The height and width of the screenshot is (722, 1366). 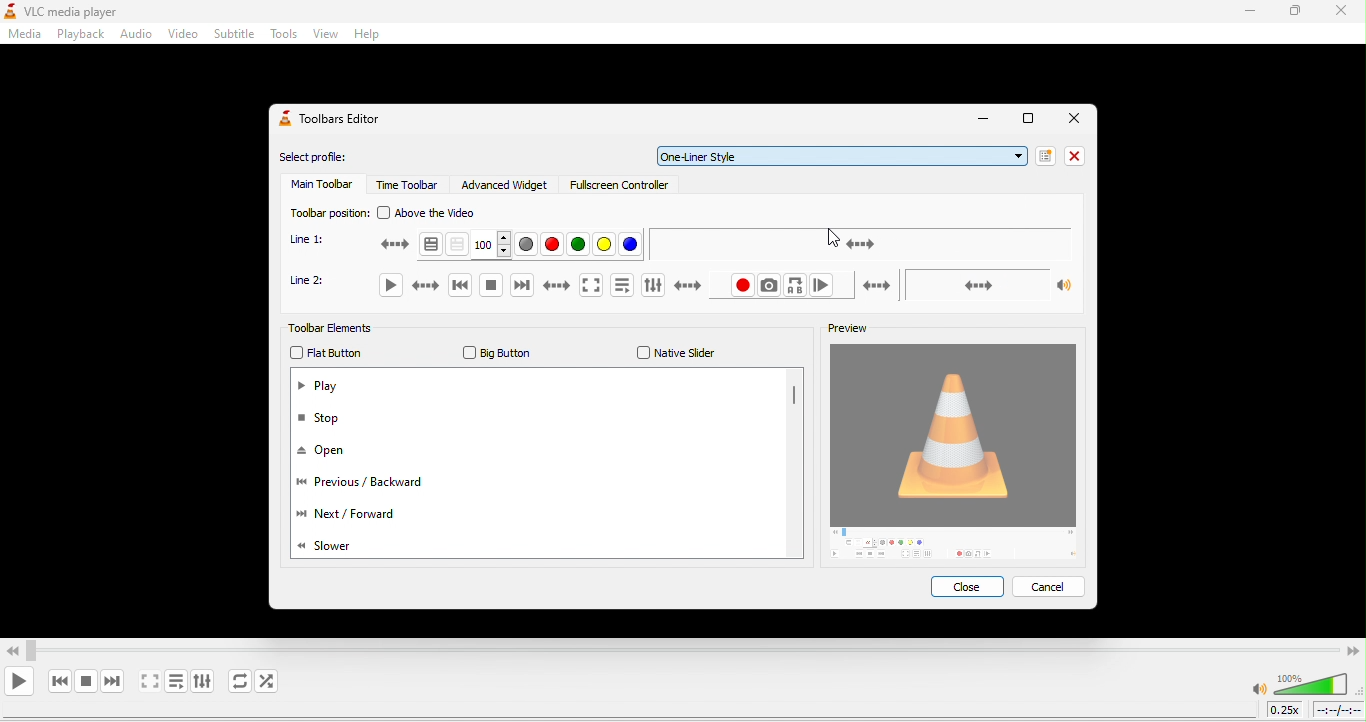 What do you see at coordinates (1025, 118) in the screenshot?
I see `maximize` at bounding box center [1025, 118].